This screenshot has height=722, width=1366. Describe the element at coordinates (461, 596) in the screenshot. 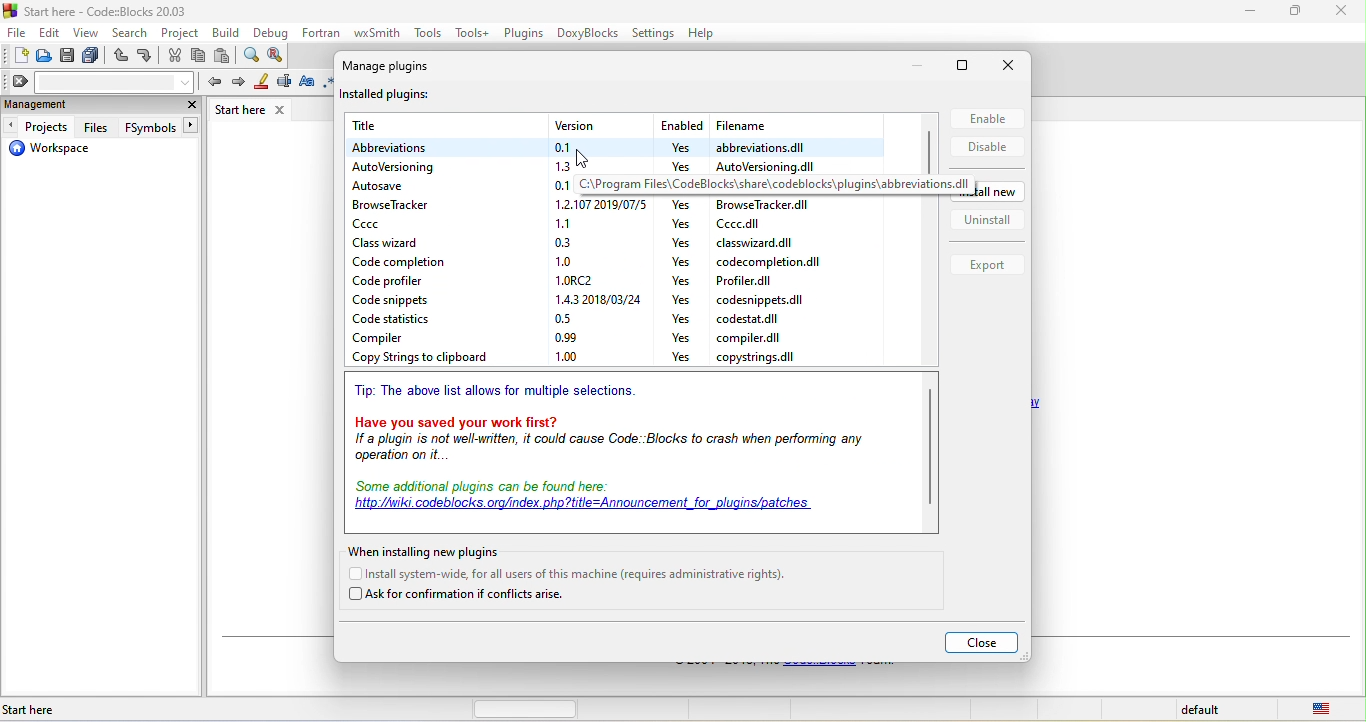

I see `ask for confirmation if conflicts arise` at that location.